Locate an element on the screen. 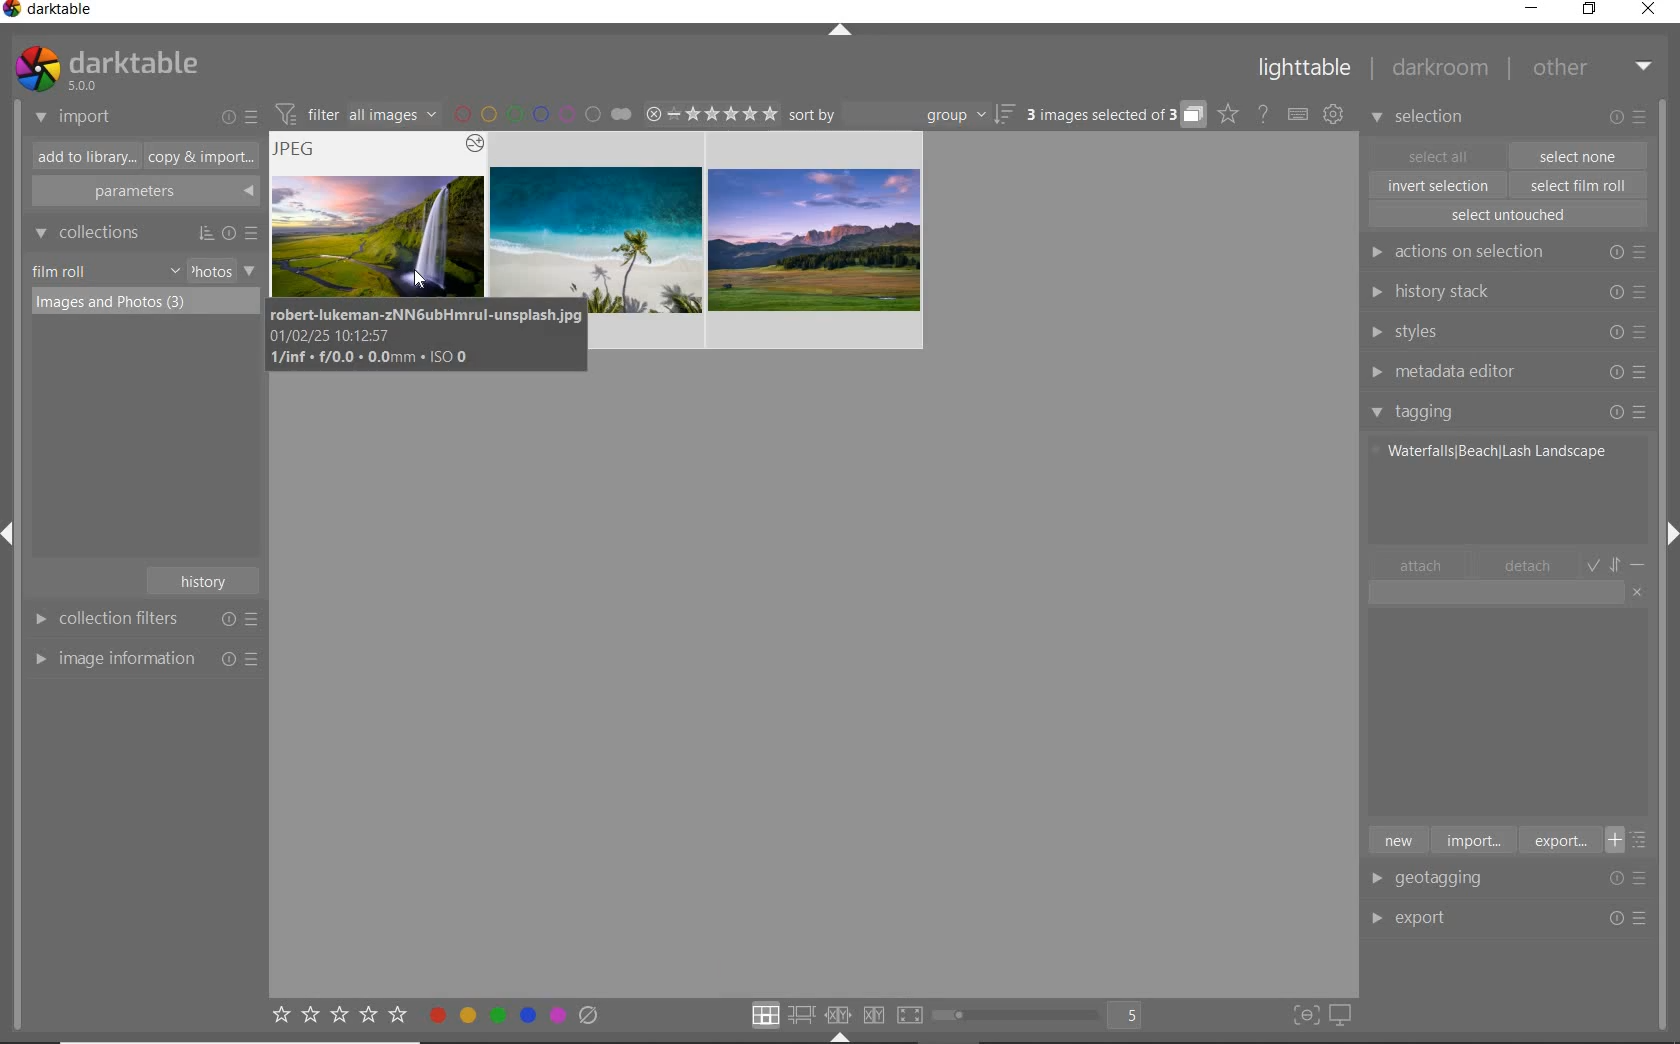  filter images based on their module order is located at coordinates (353, 112).